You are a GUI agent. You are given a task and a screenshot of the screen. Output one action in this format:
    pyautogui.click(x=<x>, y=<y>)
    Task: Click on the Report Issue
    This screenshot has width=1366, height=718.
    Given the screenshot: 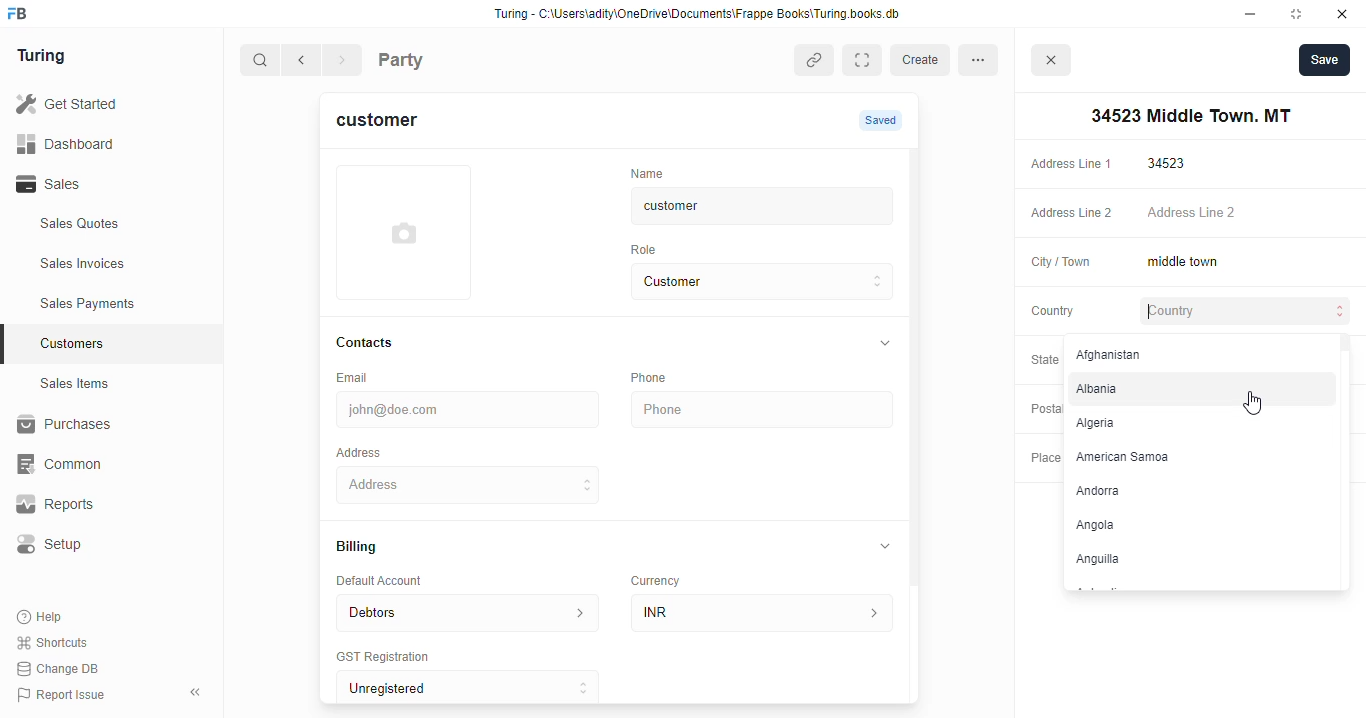 What is the action you would take?
    pyautogui.click(x=65, y=693)
    